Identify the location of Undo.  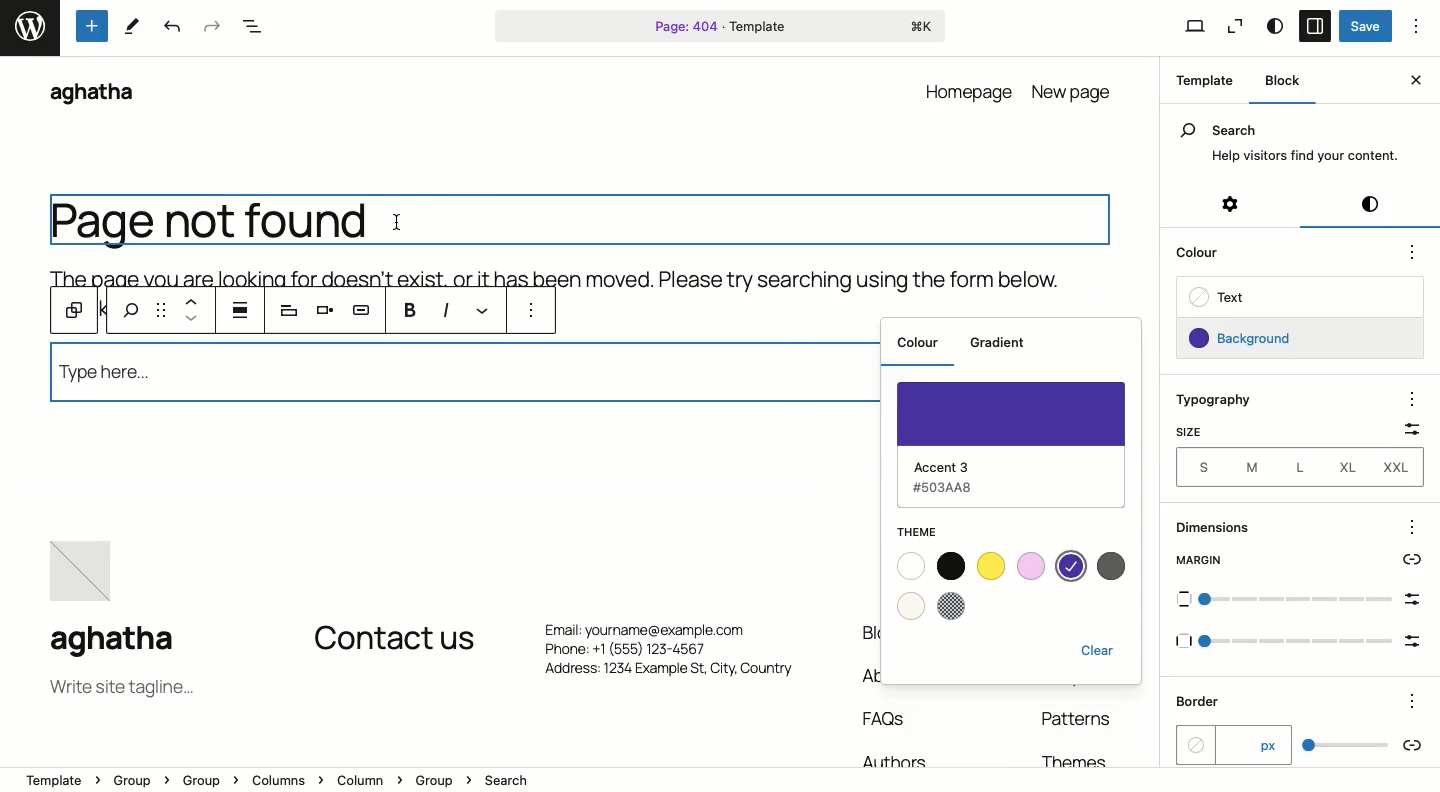
(171, 27).